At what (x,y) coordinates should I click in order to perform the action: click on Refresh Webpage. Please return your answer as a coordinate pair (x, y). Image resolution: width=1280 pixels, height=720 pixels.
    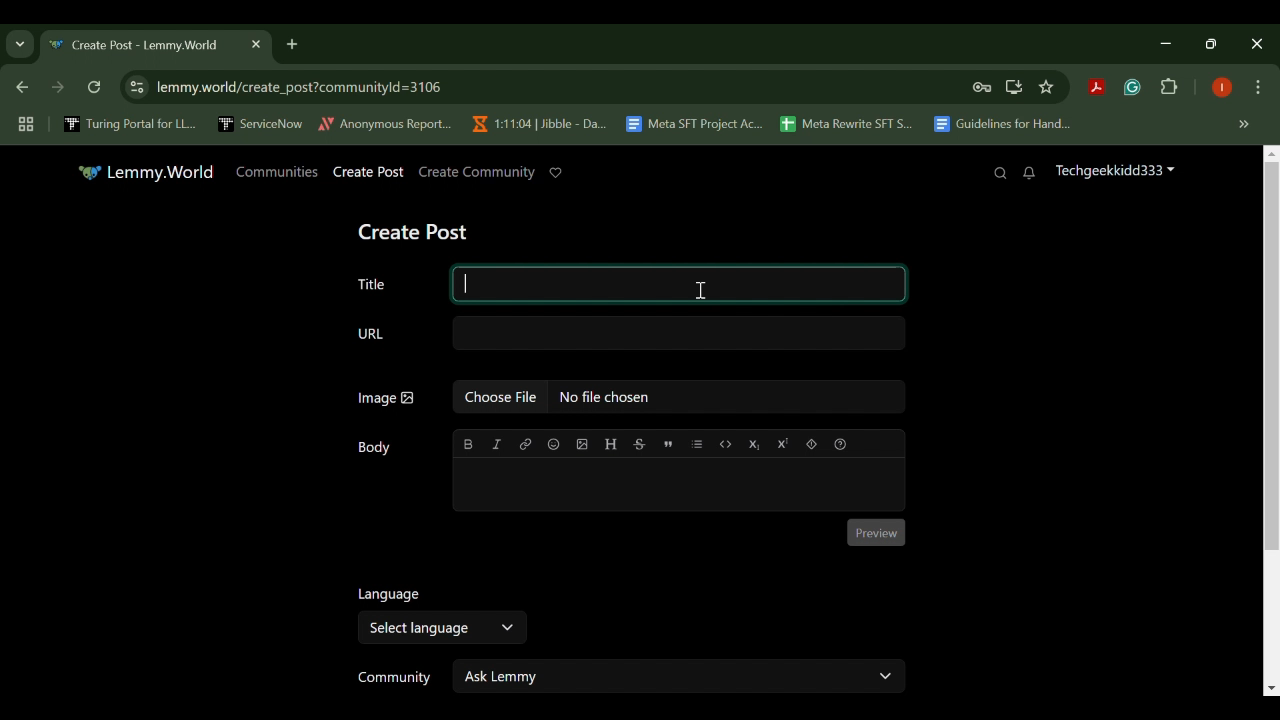
    Looking at the image, I should click on (96, 89).